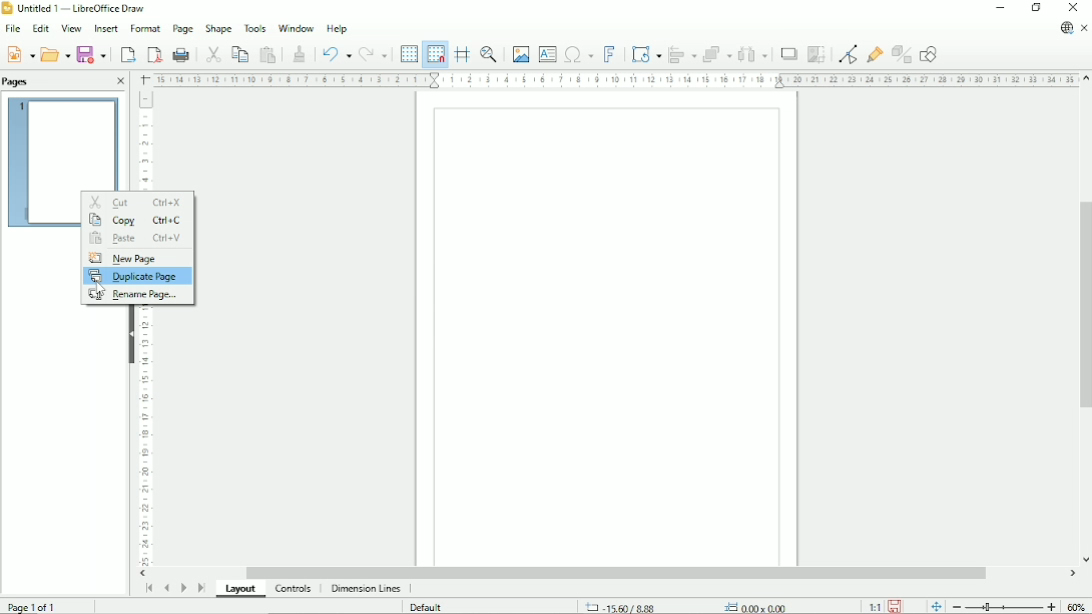 This screenshot has height=614, width=1092. Describe the element at coordinates (299, 52) in the screenshot. I see `Clone formatting` at that location.